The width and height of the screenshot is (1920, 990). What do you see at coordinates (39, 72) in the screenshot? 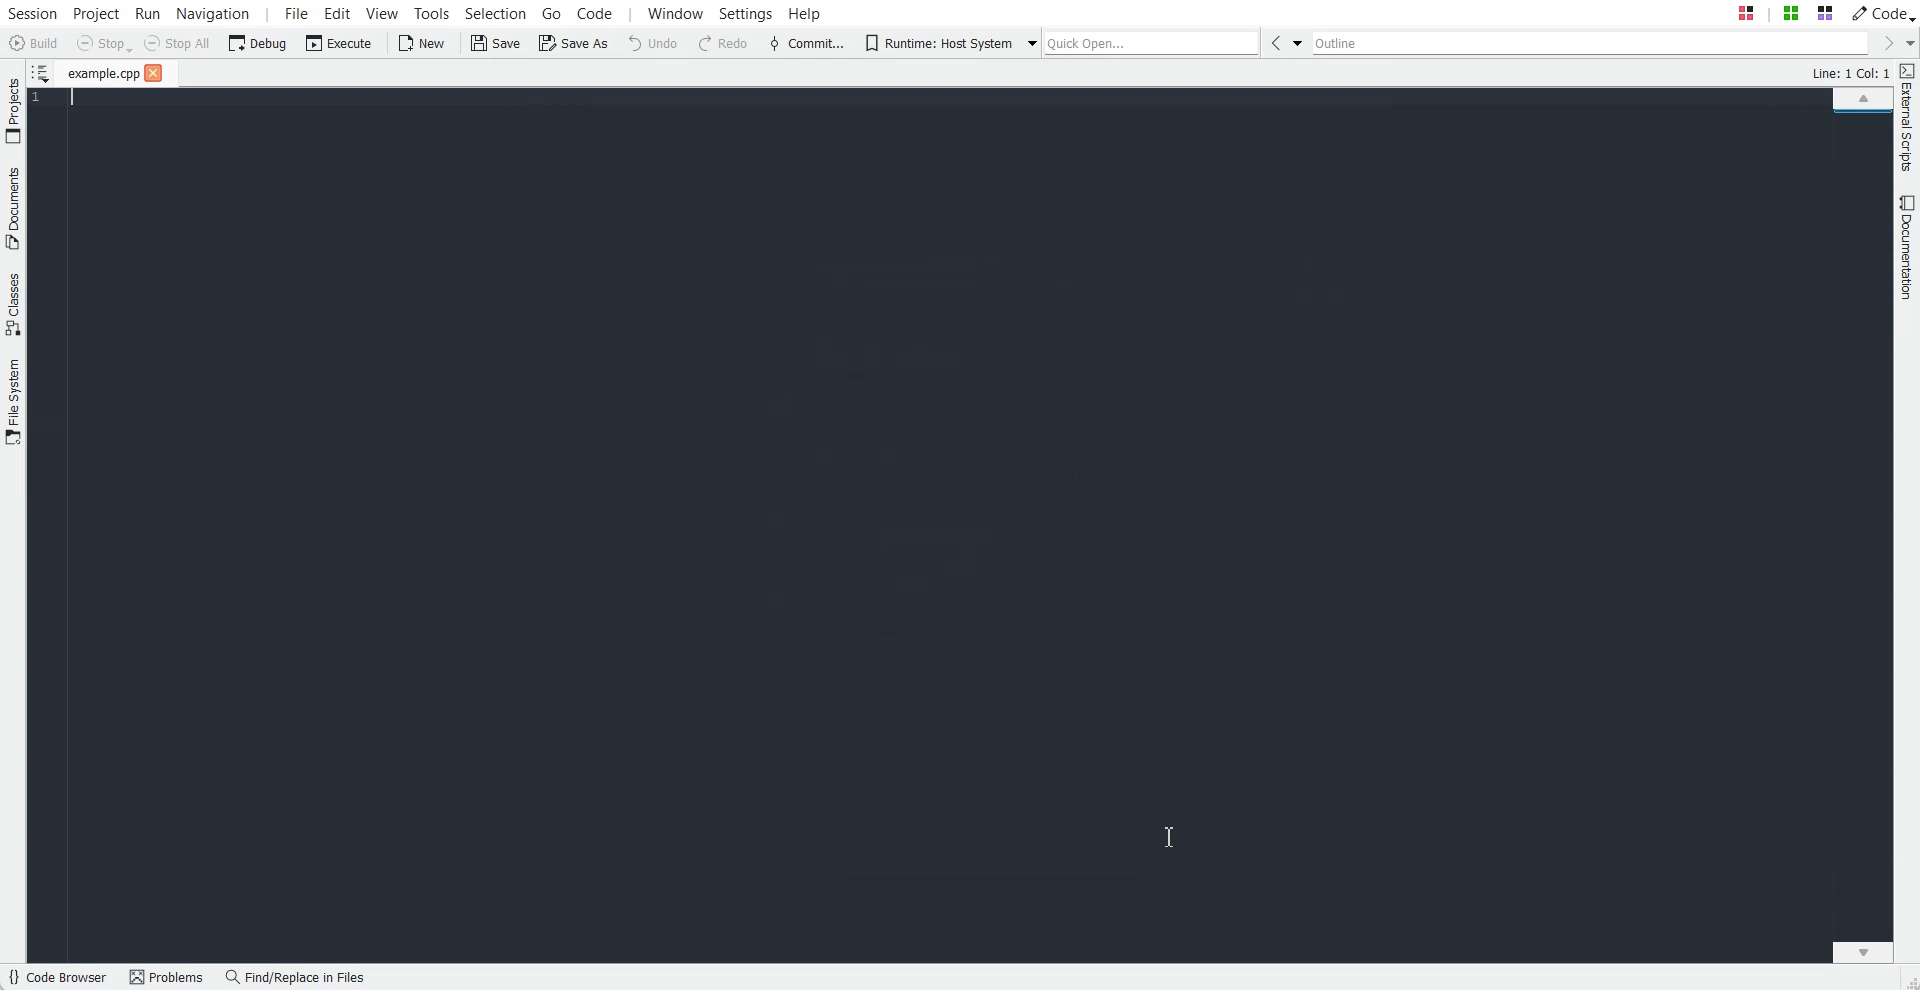
I see `Show sorted List` at bounding box center [39, 72].